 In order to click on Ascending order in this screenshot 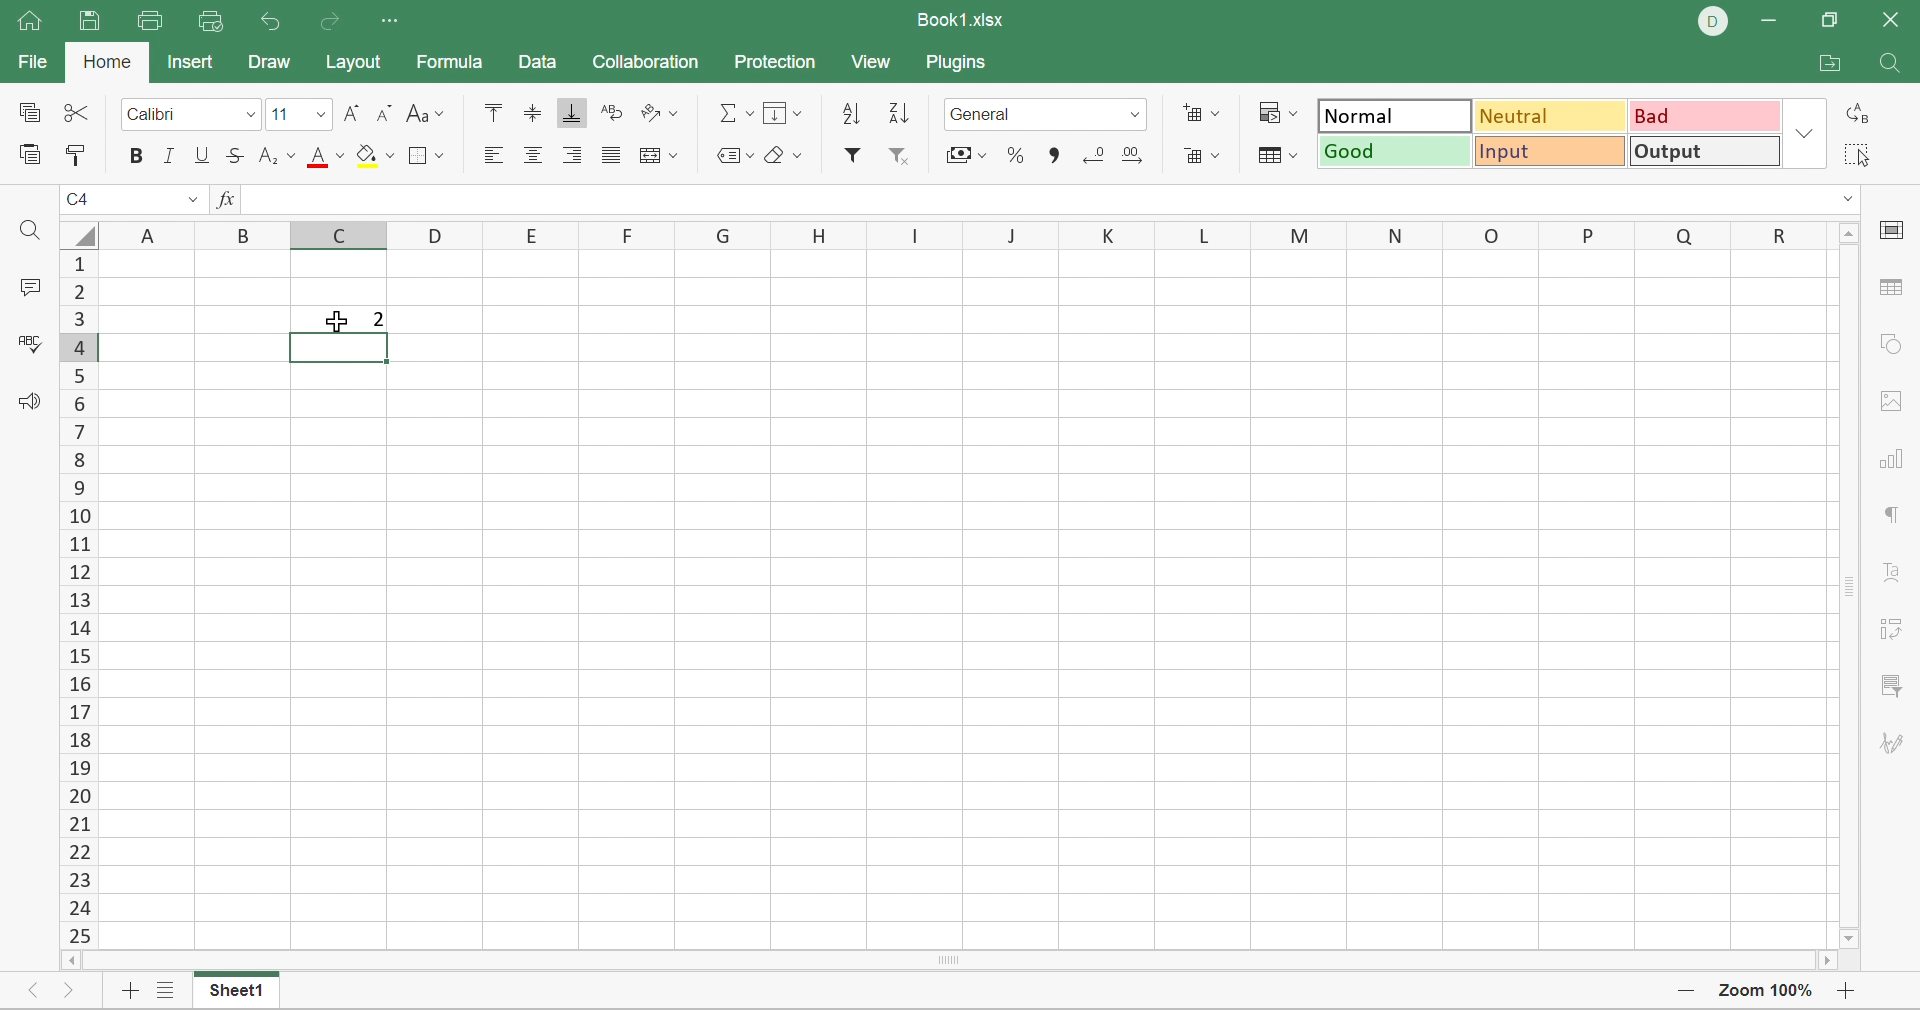, I will do `click(850, 114)`.